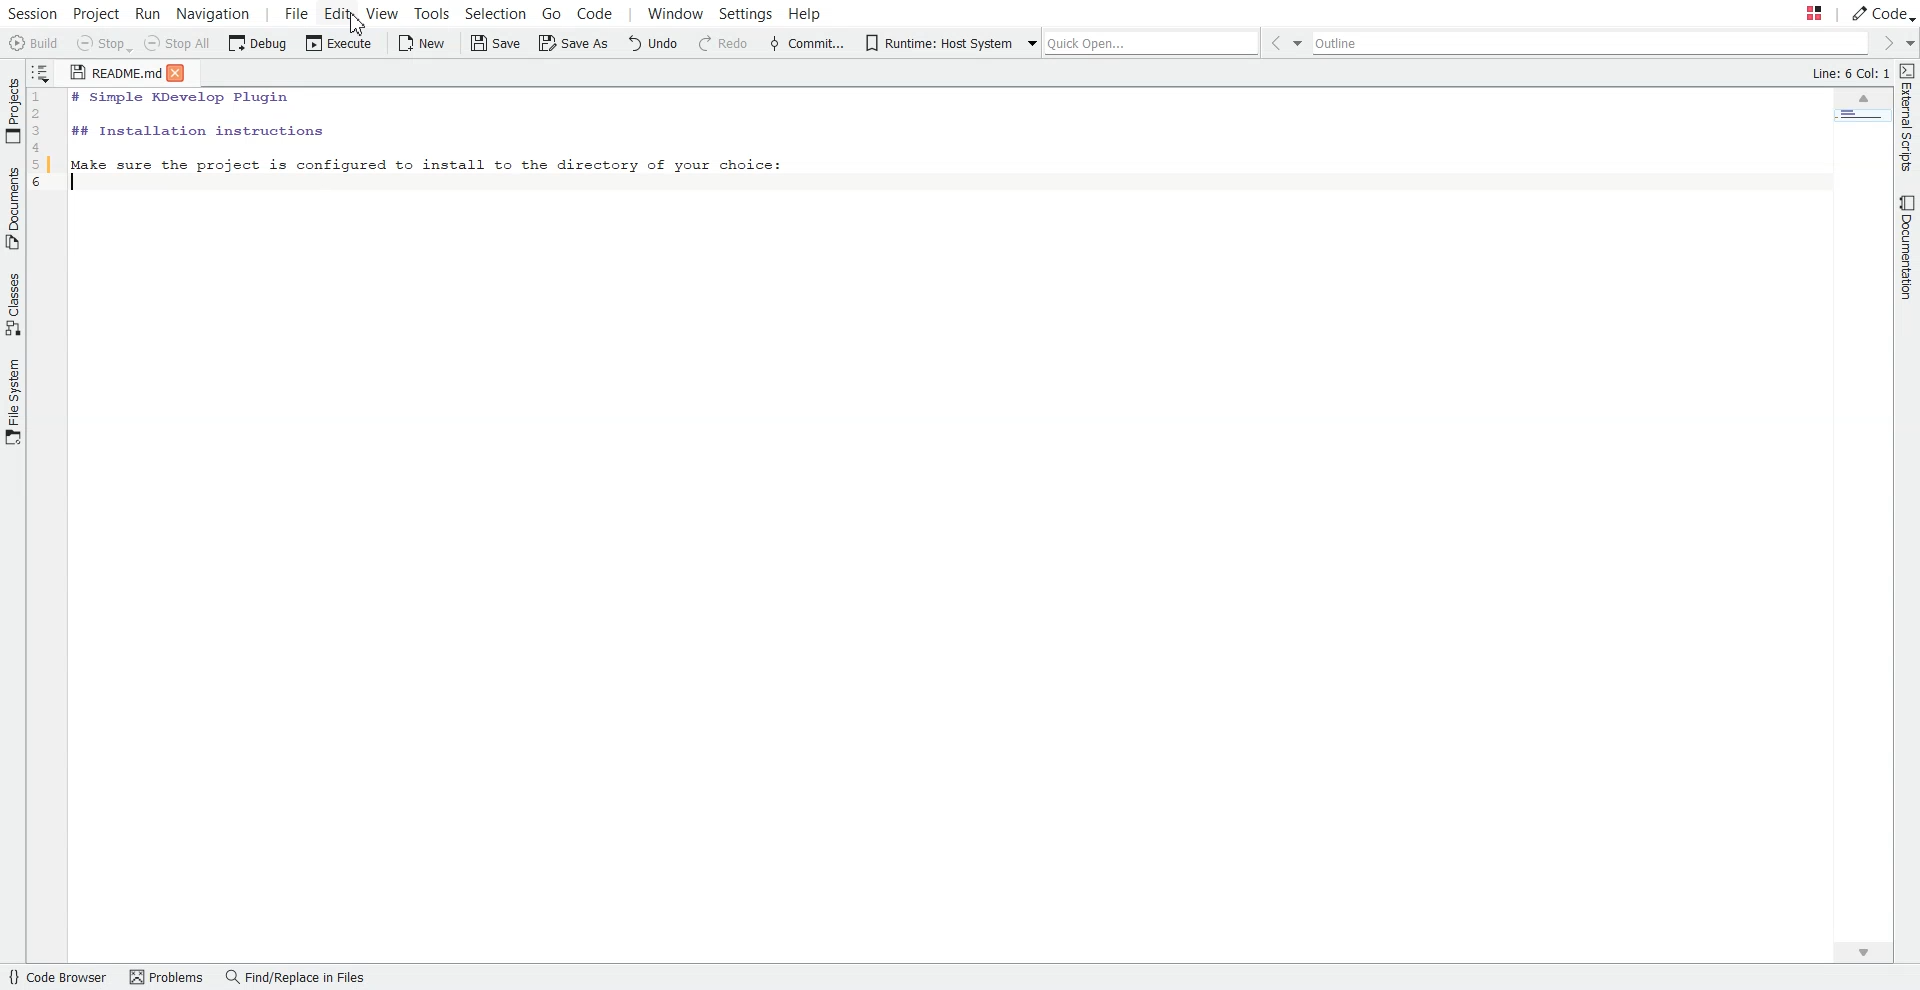 This screenshot has width=1920, height=990. What do you see at coordinates (336, 44) in the screenshot?
I see `Execute` at bounding box center [336, 44].